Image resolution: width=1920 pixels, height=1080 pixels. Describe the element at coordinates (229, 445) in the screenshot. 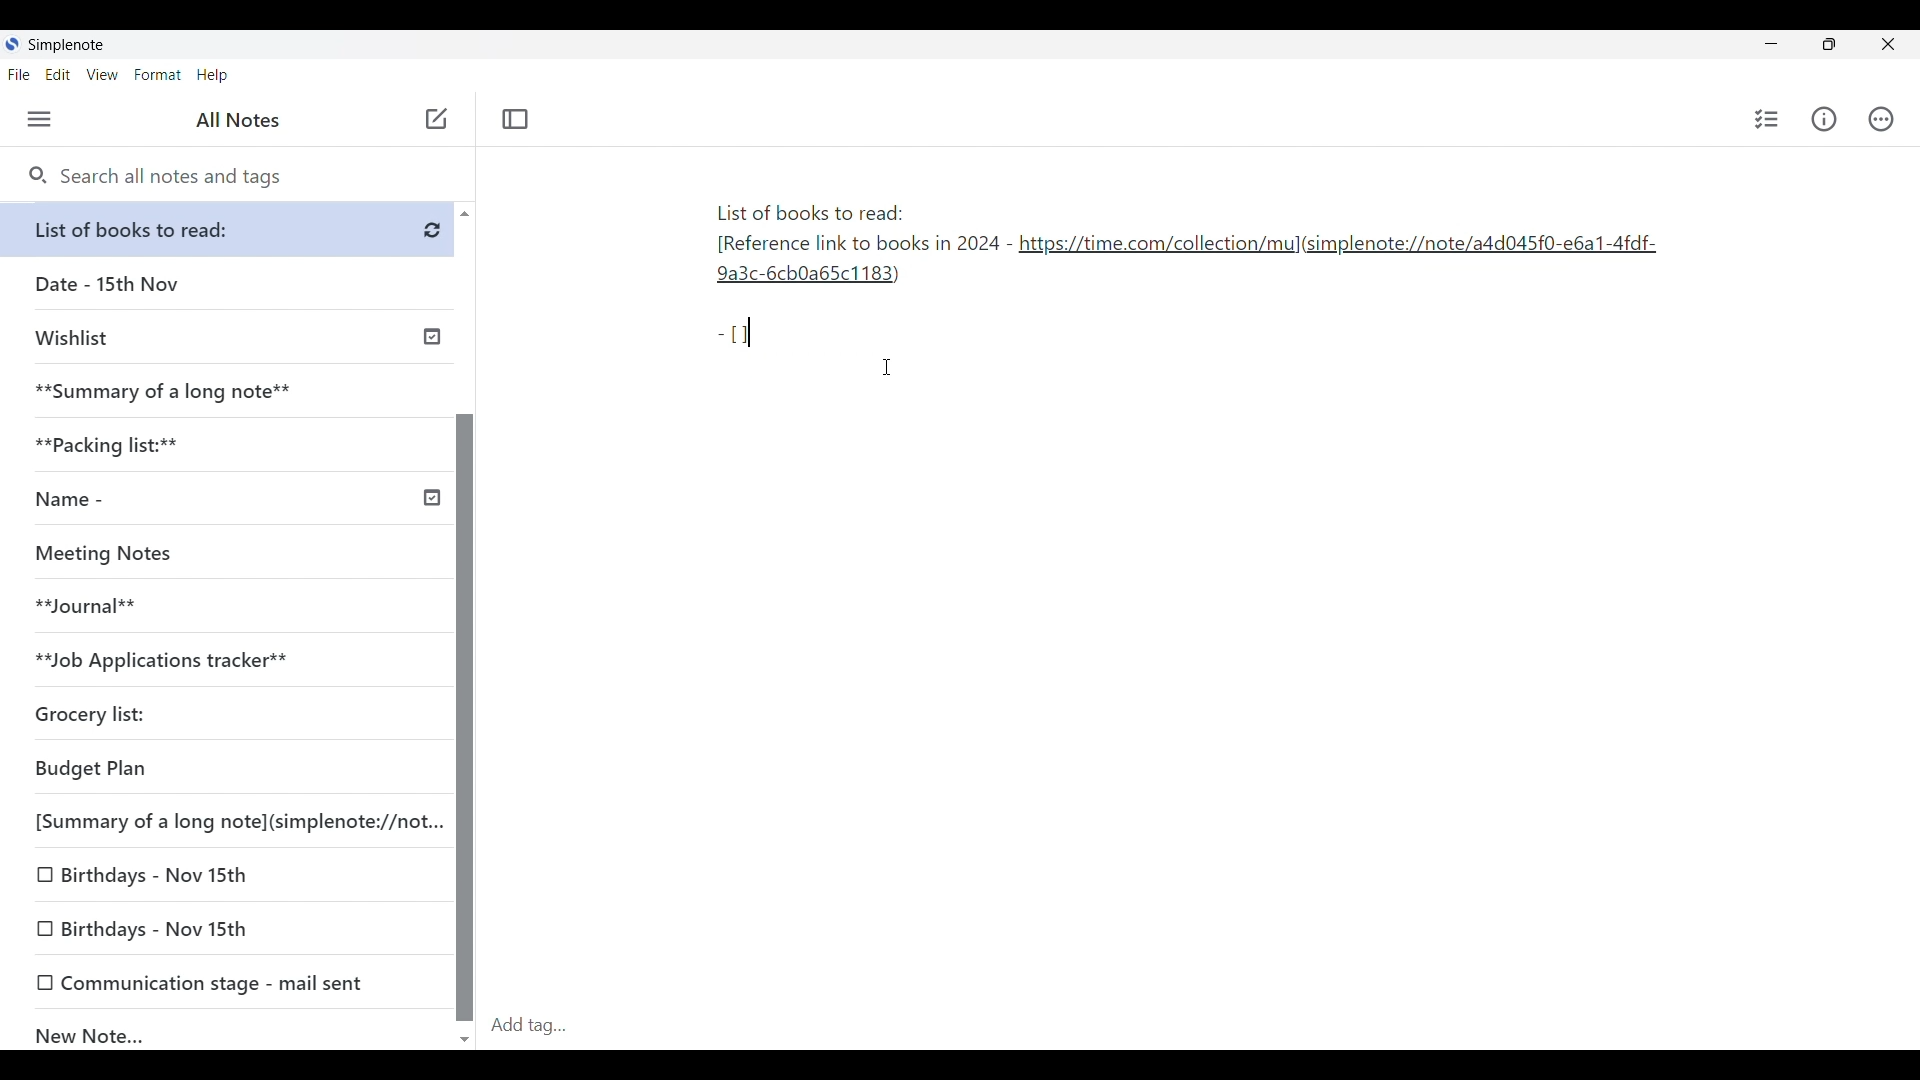

I see `**Packing list:**` at that location.